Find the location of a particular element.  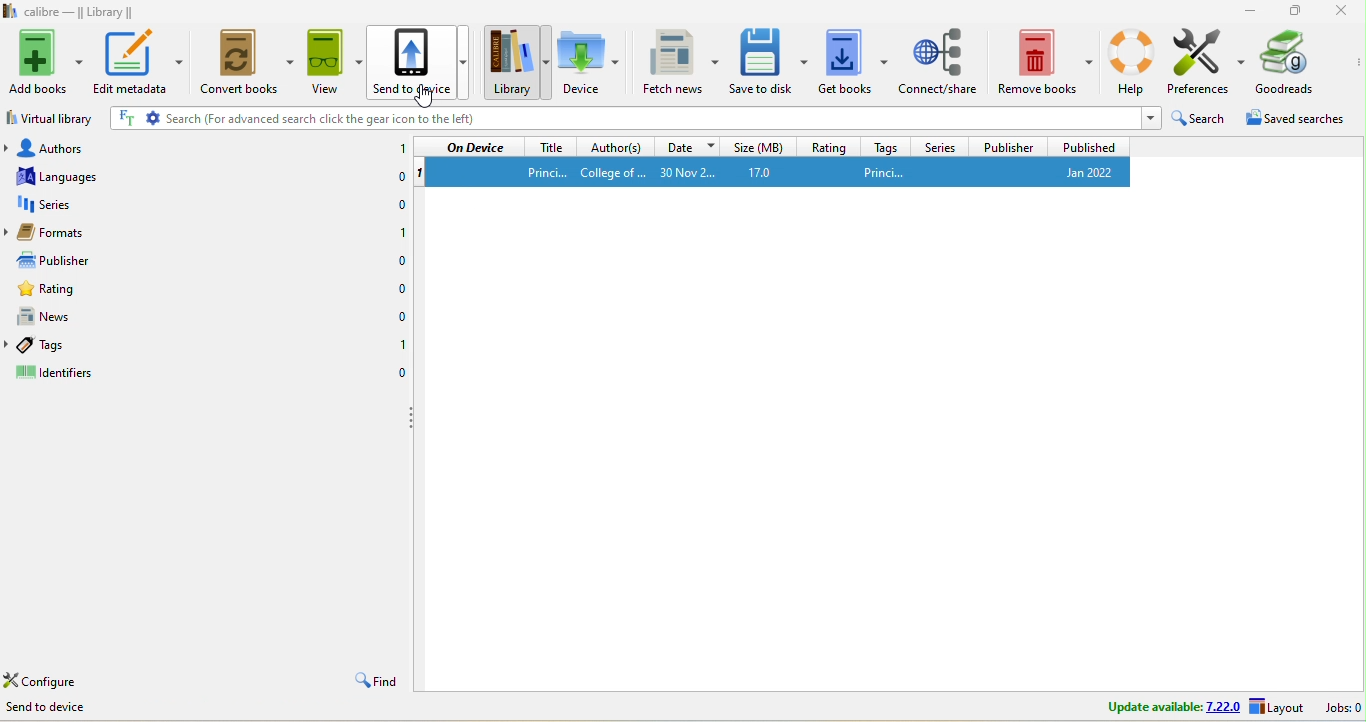

0 is located at coordinates (389, 204).